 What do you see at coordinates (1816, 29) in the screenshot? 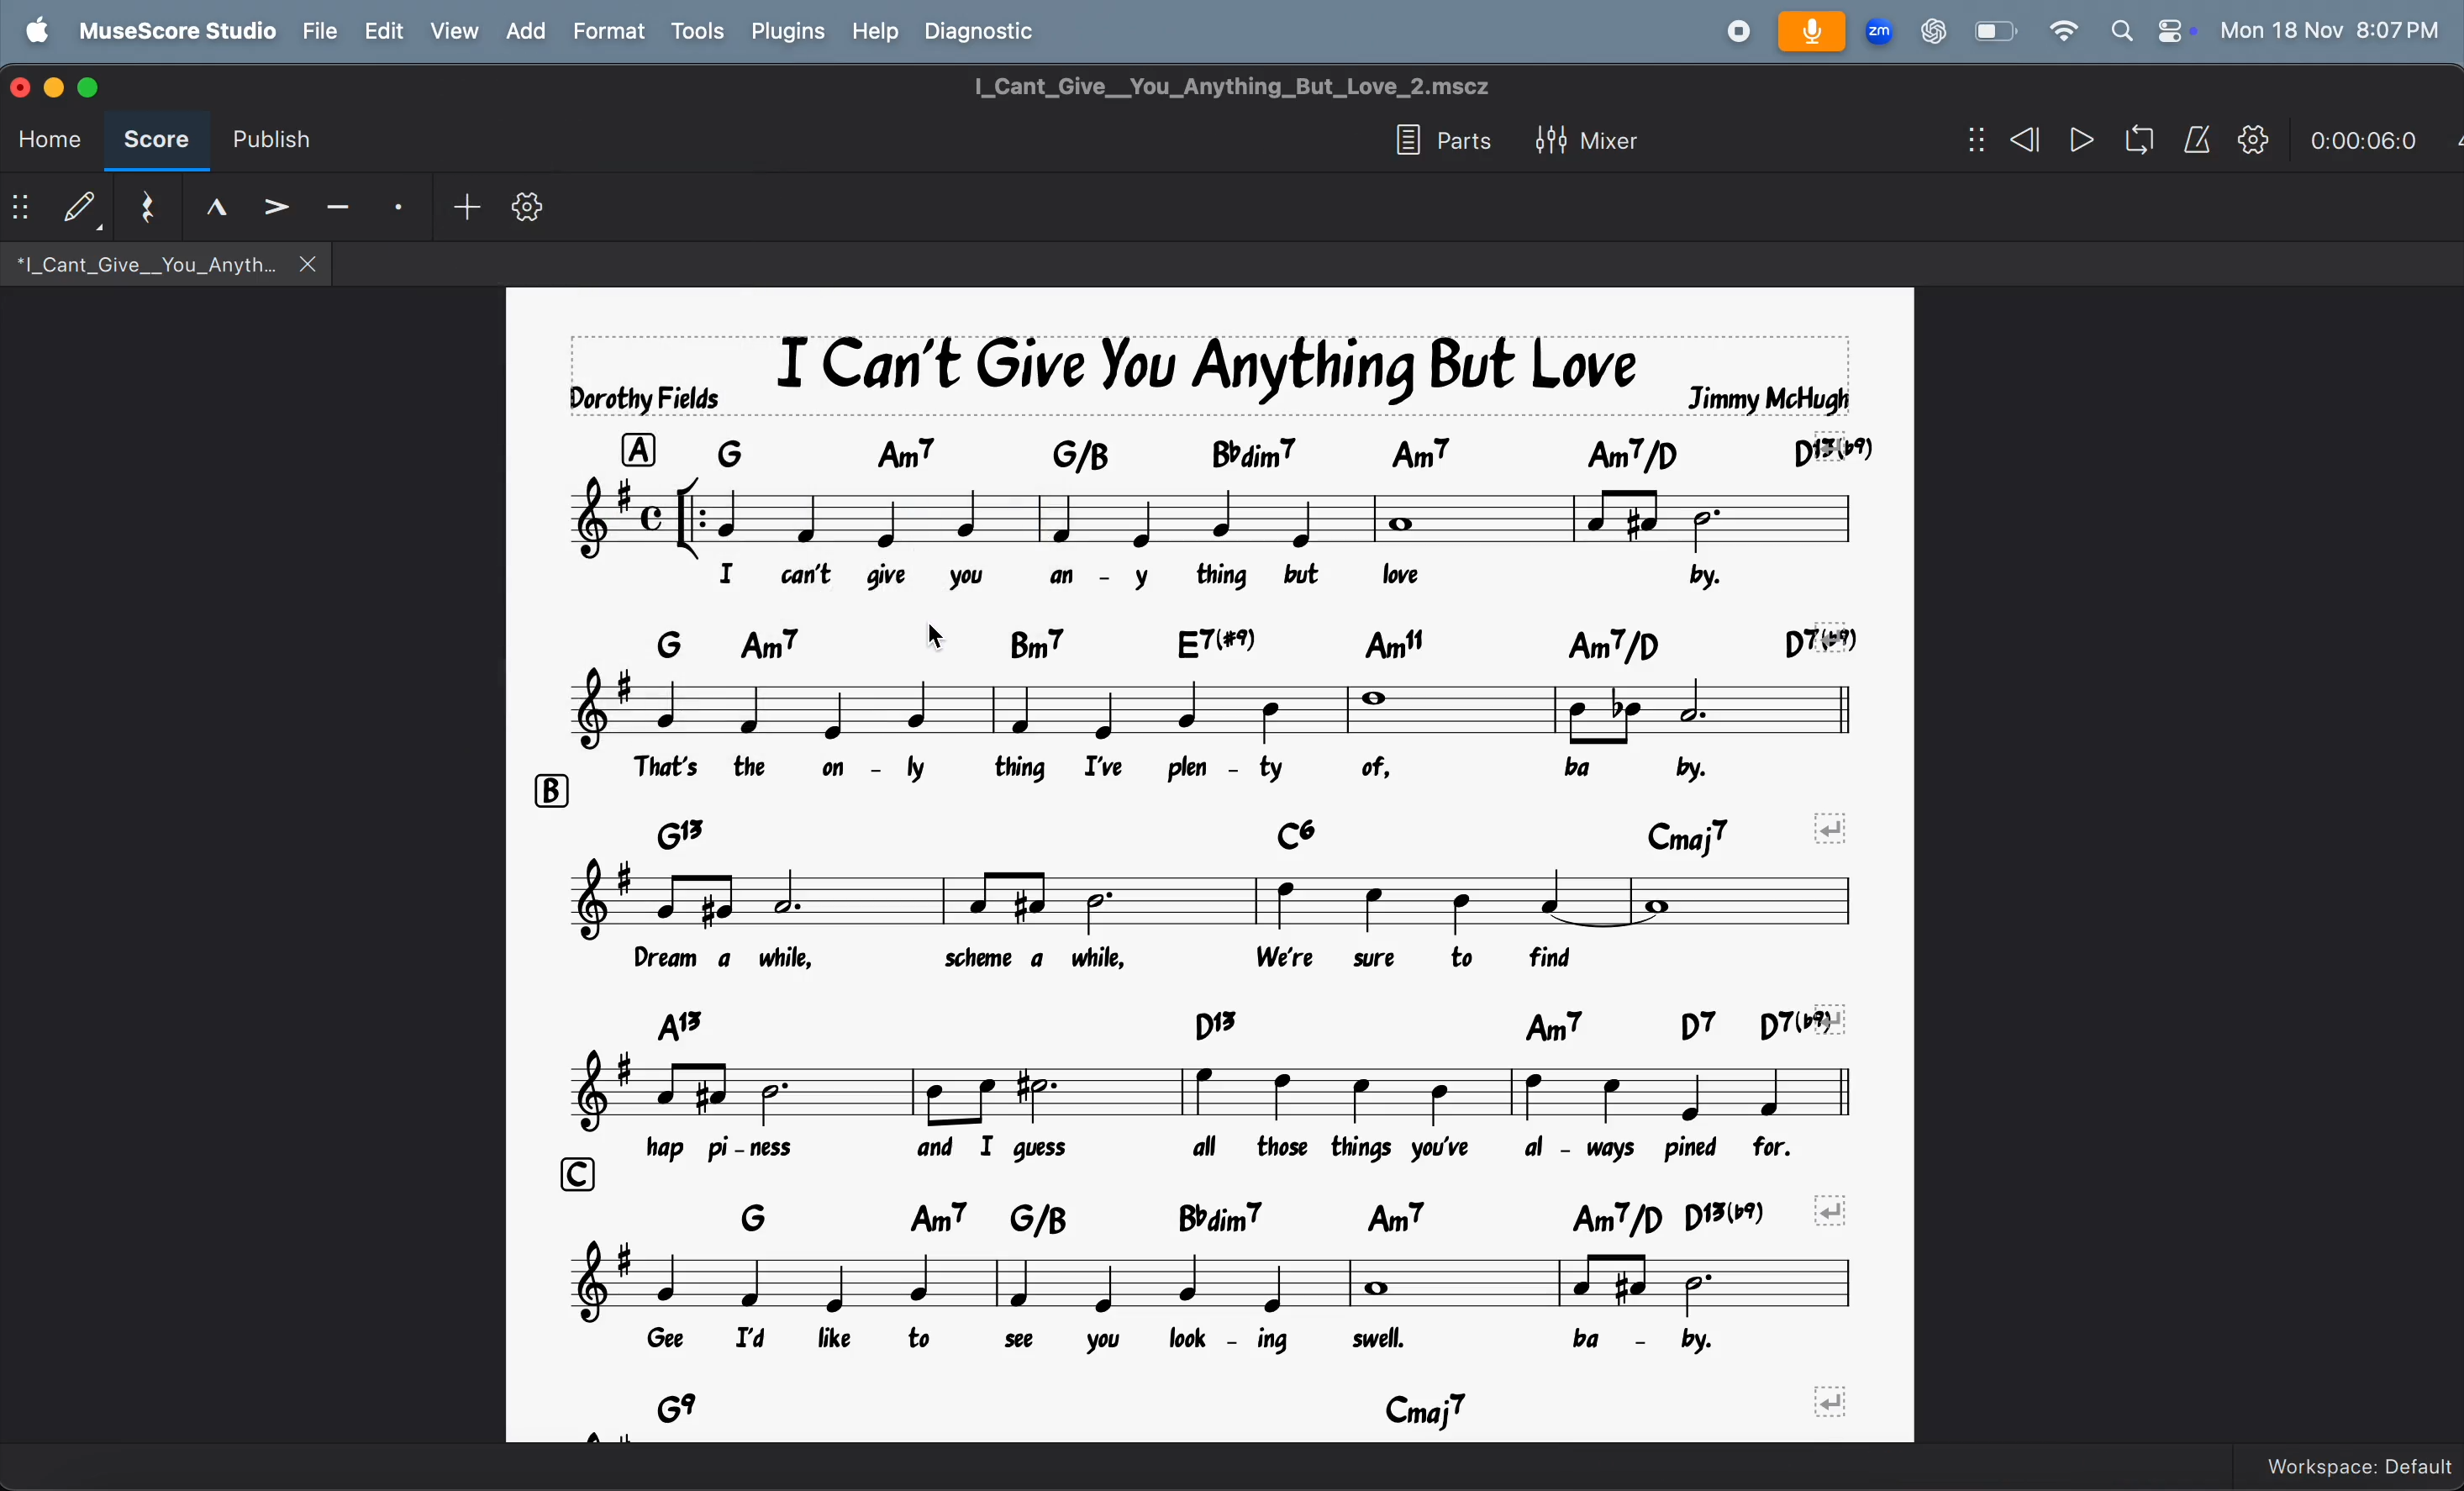
I see `microphone` at bounding box center [1816, 29].